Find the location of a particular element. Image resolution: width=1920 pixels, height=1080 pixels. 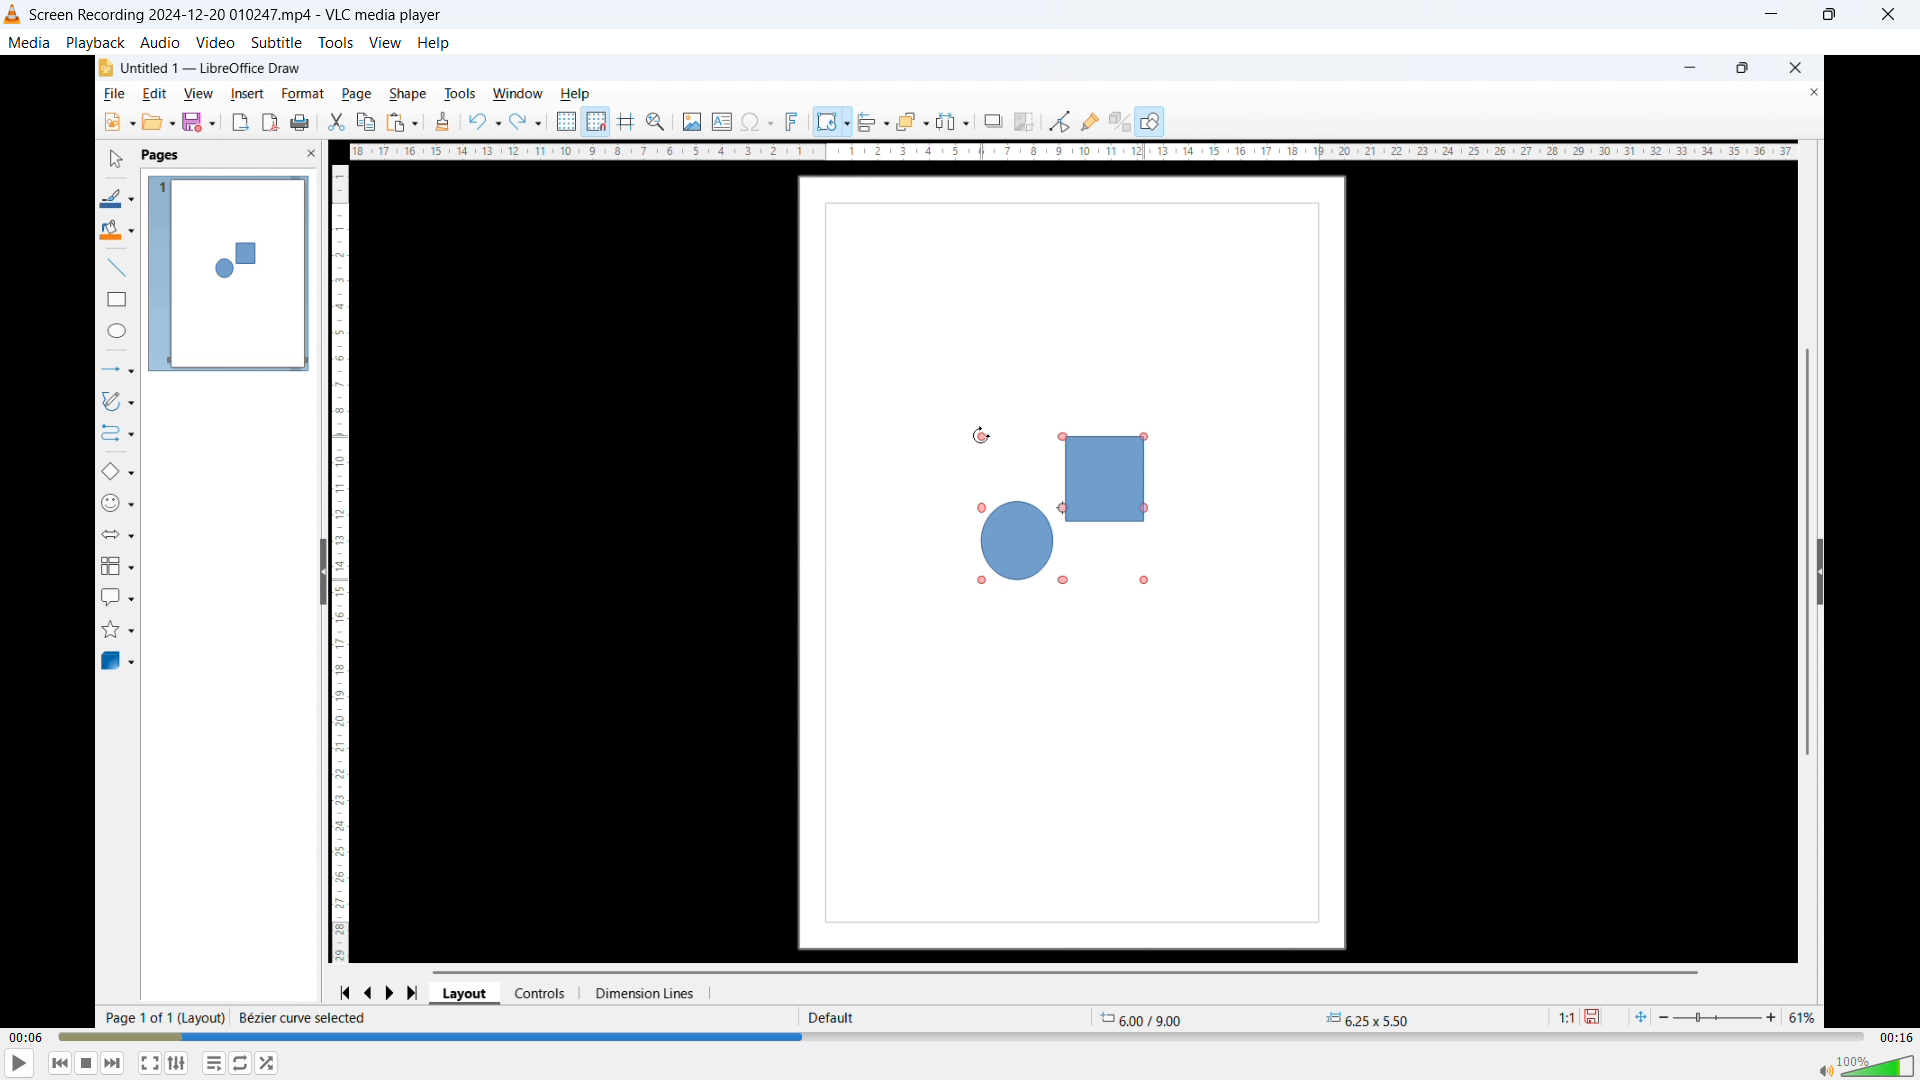

Time bar  is located at coordinates (962, 1035).